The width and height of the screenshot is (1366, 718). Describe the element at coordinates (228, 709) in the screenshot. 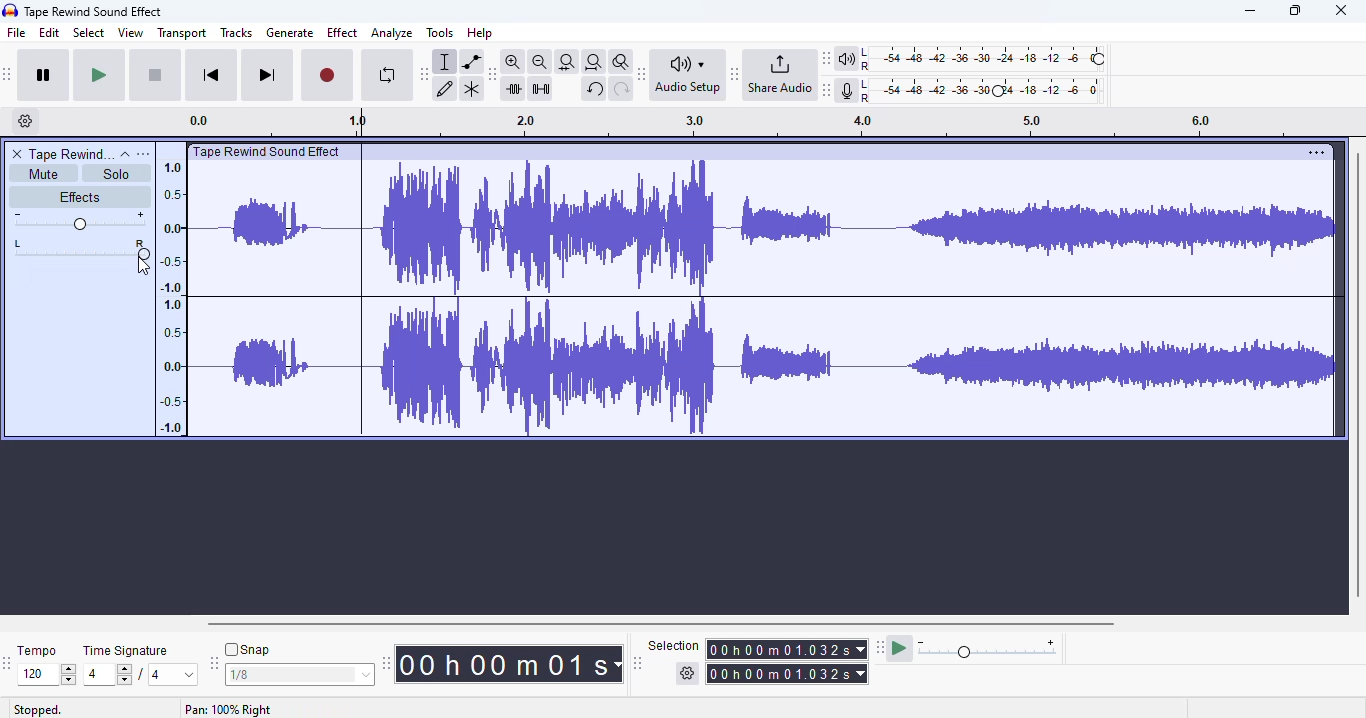

I see `Pan 100% right` at that location.